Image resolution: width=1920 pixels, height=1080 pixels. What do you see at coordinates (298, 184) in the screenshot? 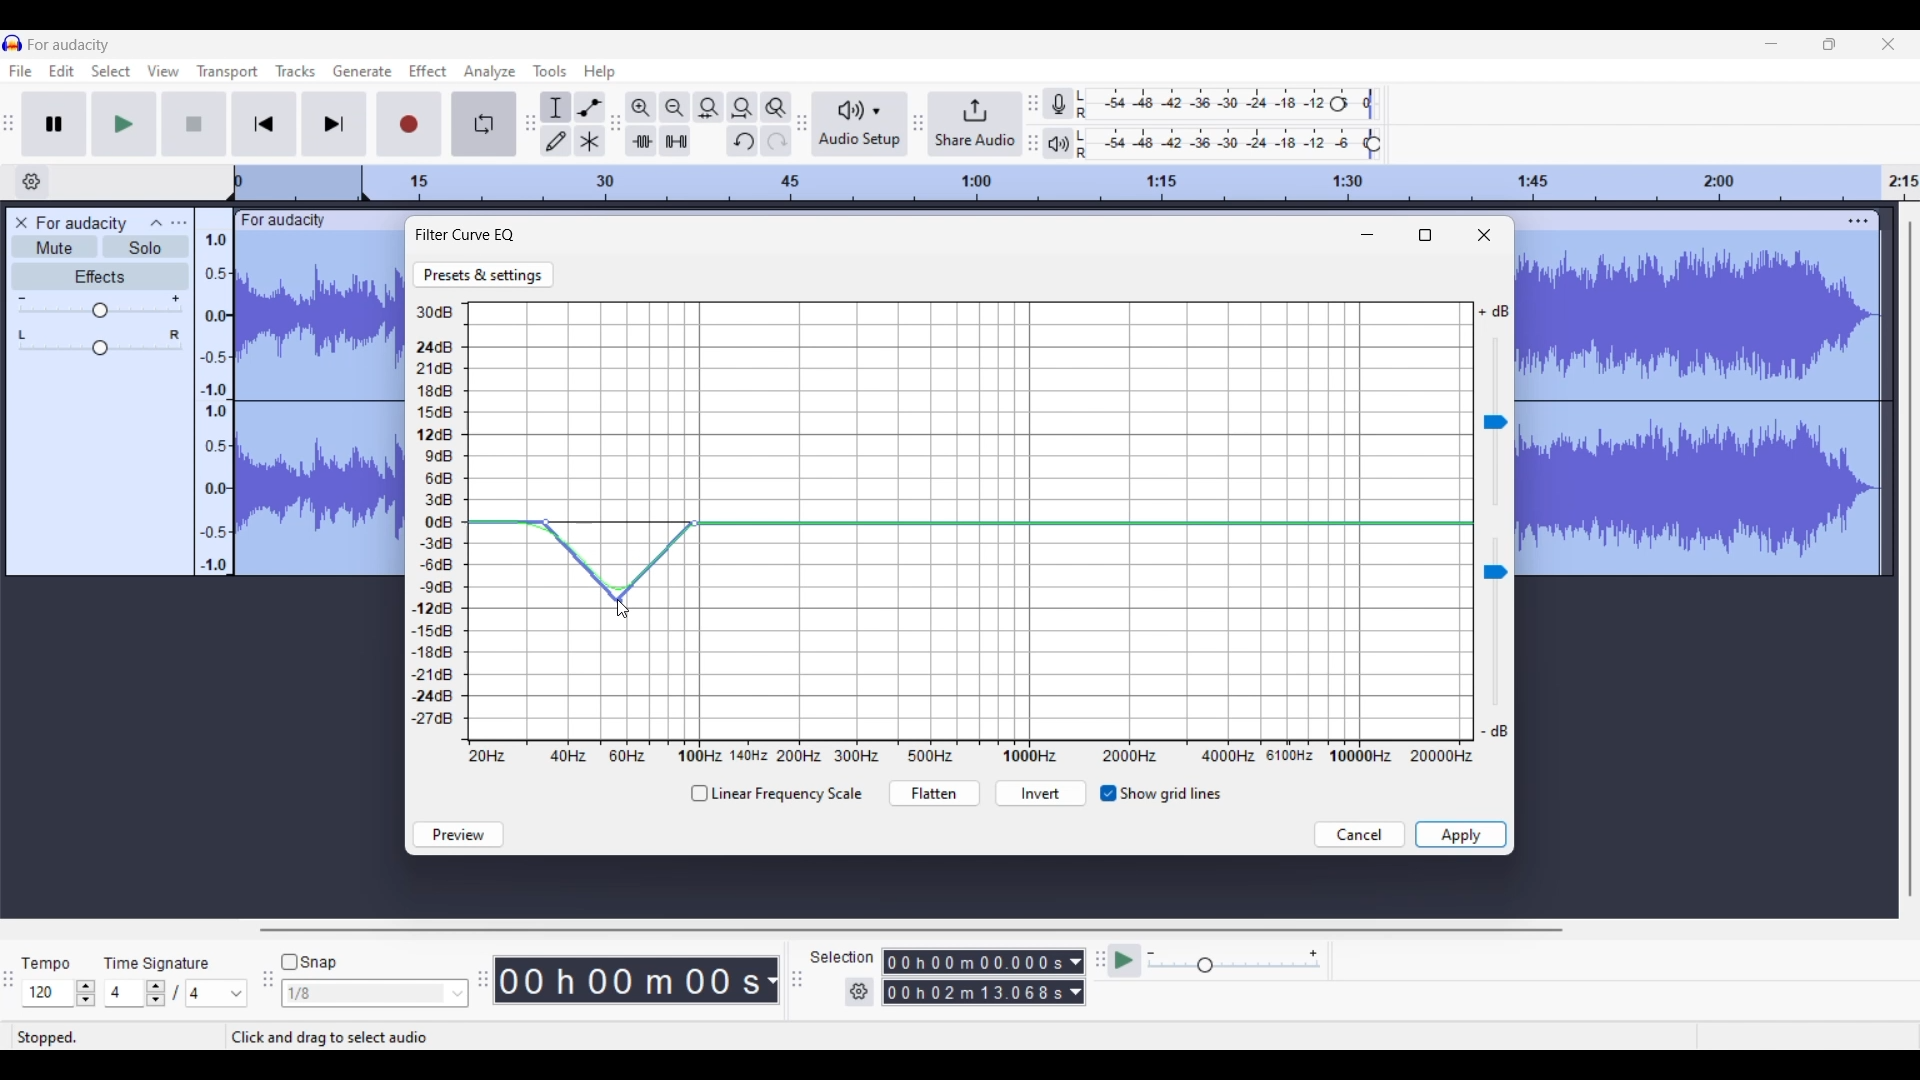
I see `Header space ` at bounding box center [298, 184].